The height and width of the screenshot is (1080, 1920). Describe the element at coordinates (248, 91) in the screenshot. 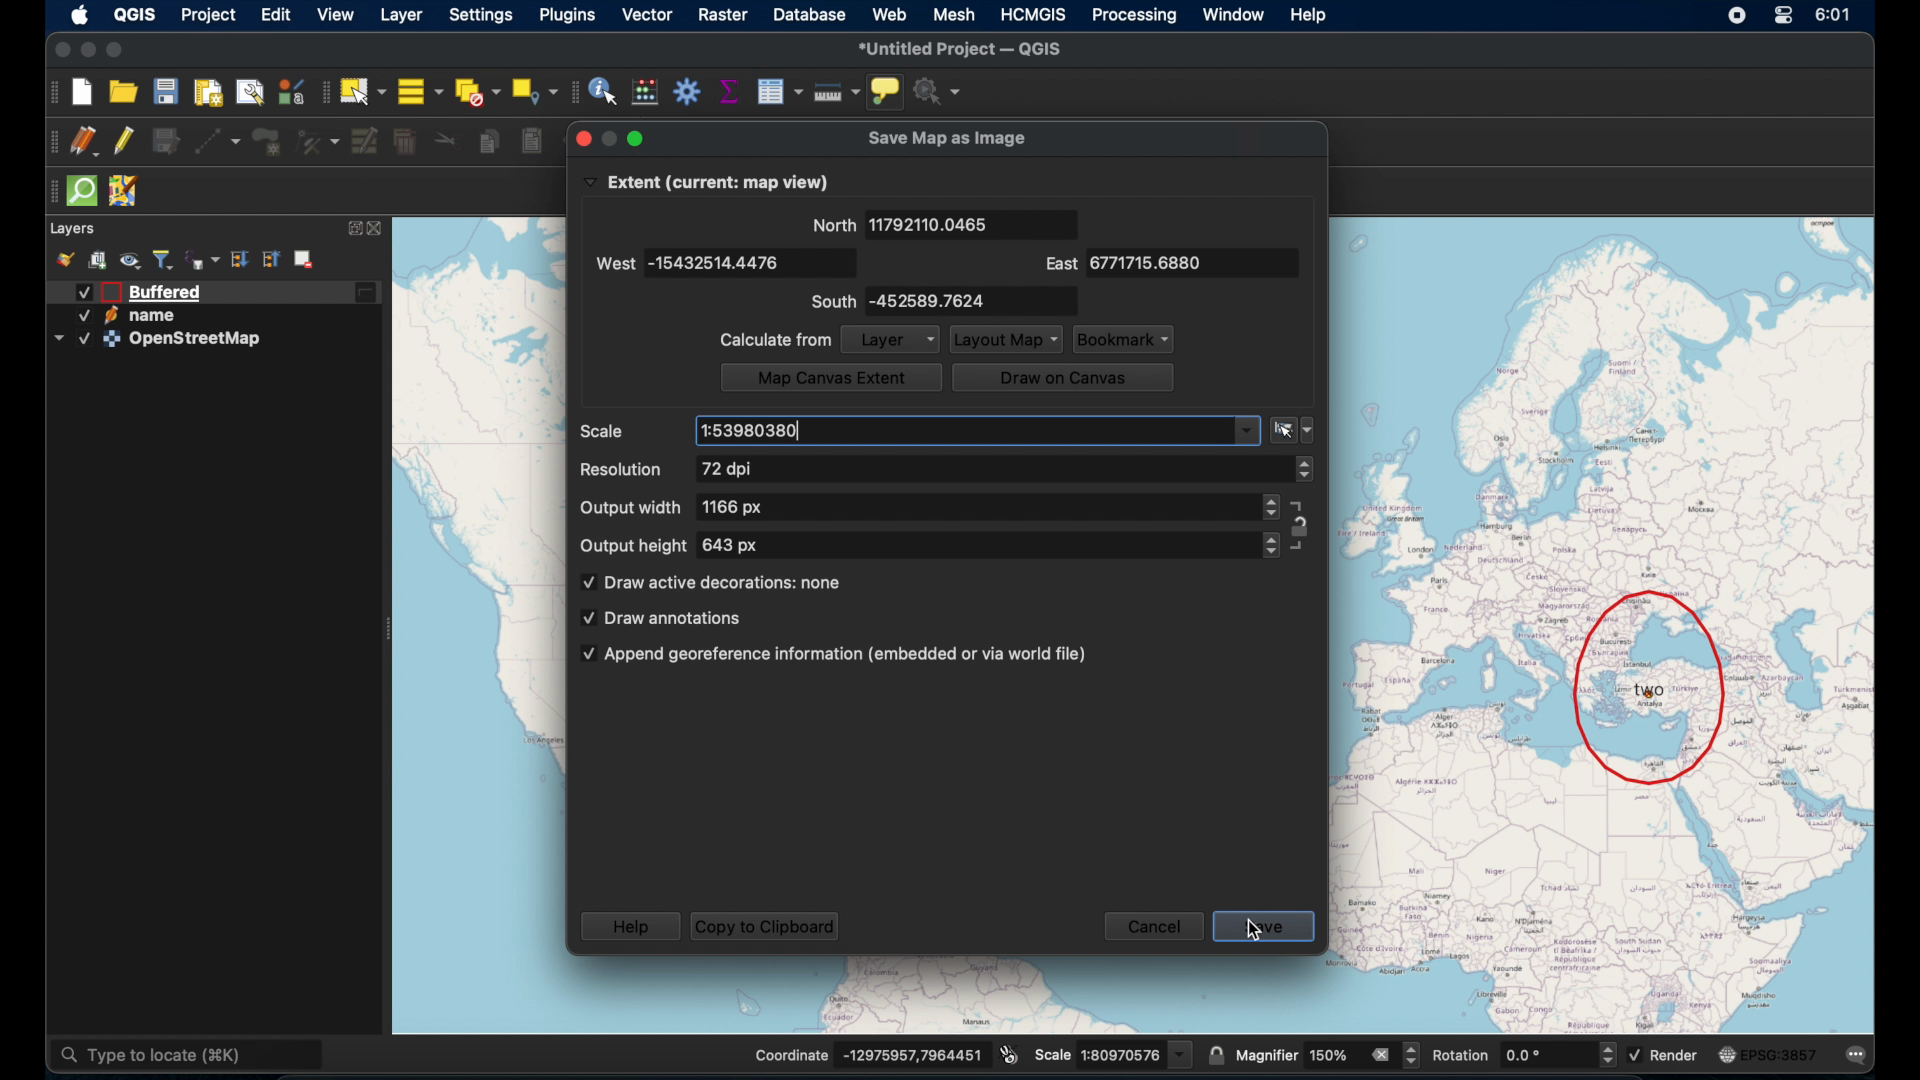

I see `show layout manager` at that location.